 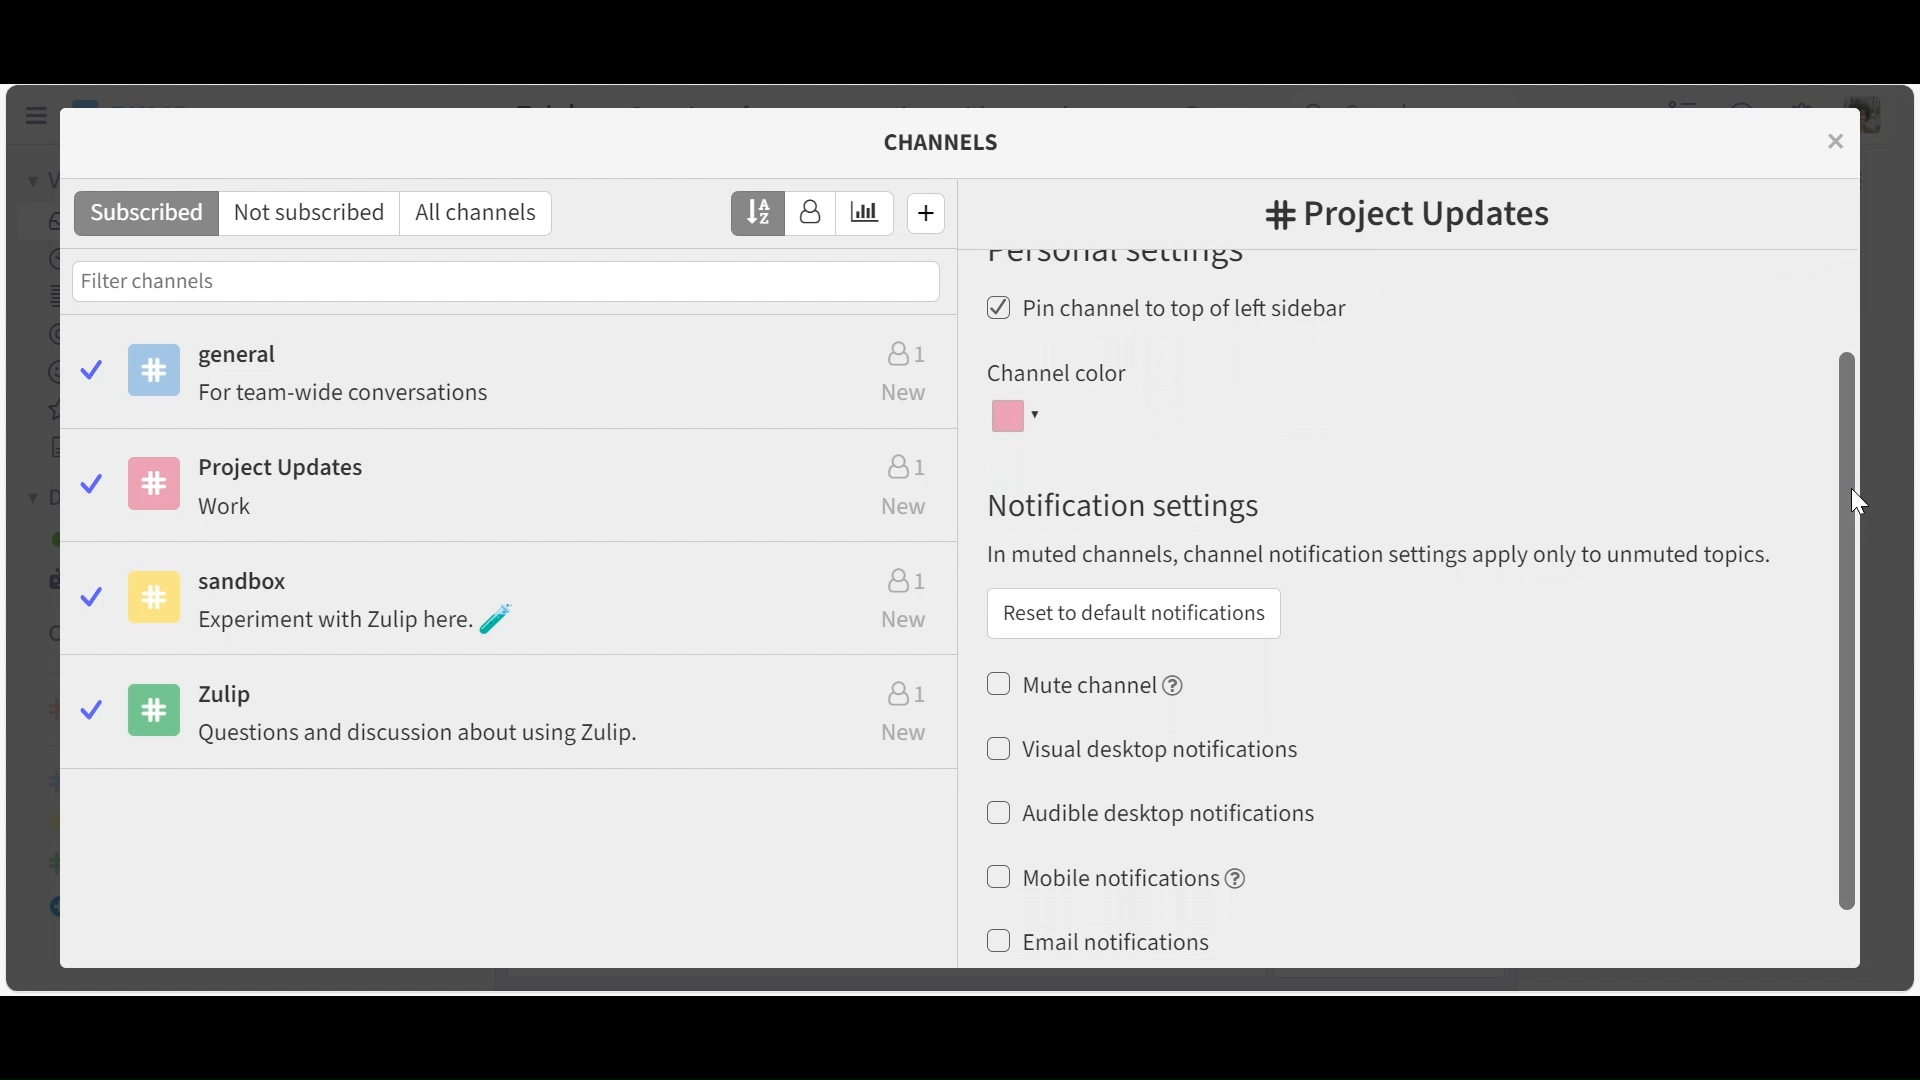 I want to click on Filter channels, so click(x=506, y=280).